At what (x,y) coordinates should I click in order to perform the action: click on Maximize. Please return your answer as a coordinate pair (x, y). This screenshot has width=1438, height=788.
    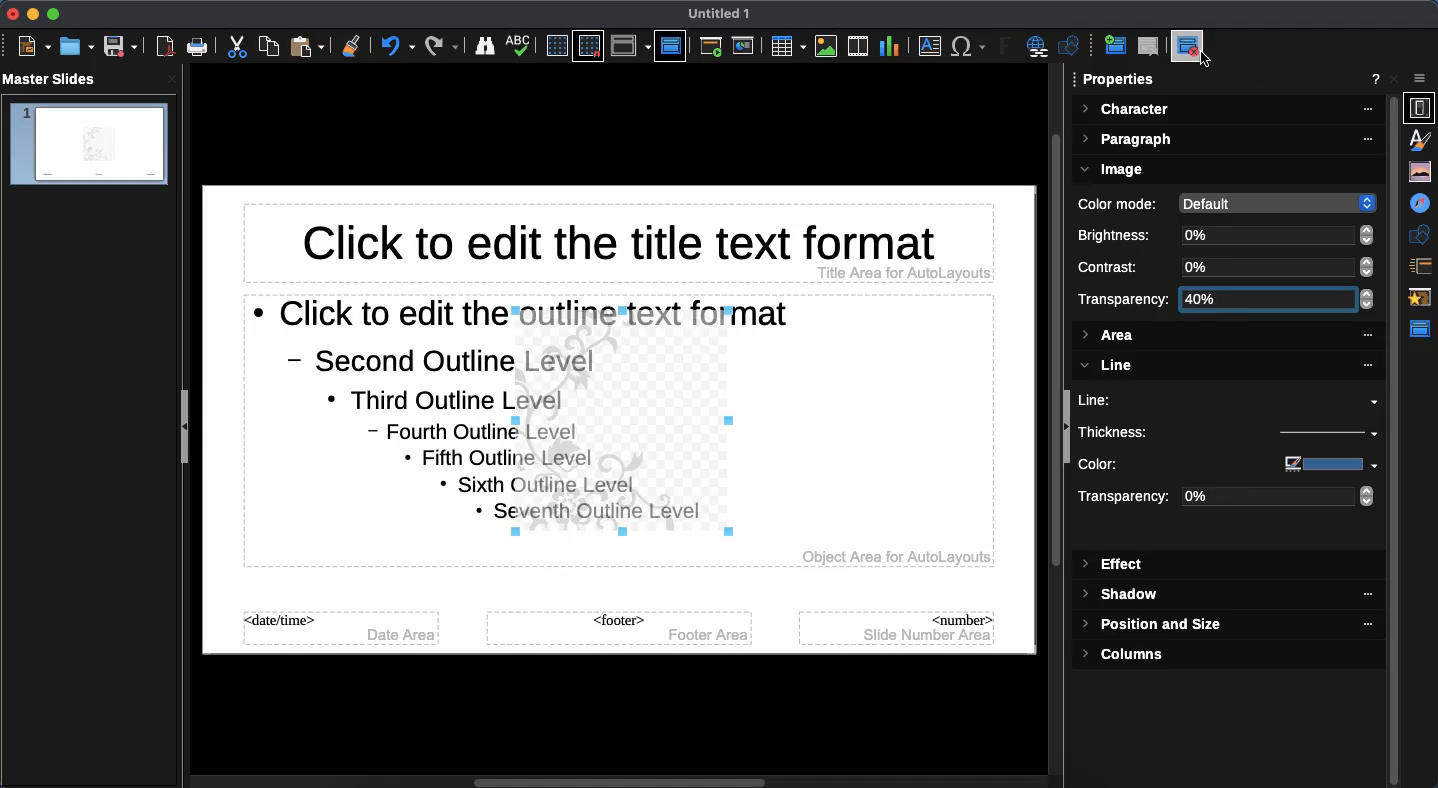
    Looking at the image, I should click on (52, 14).